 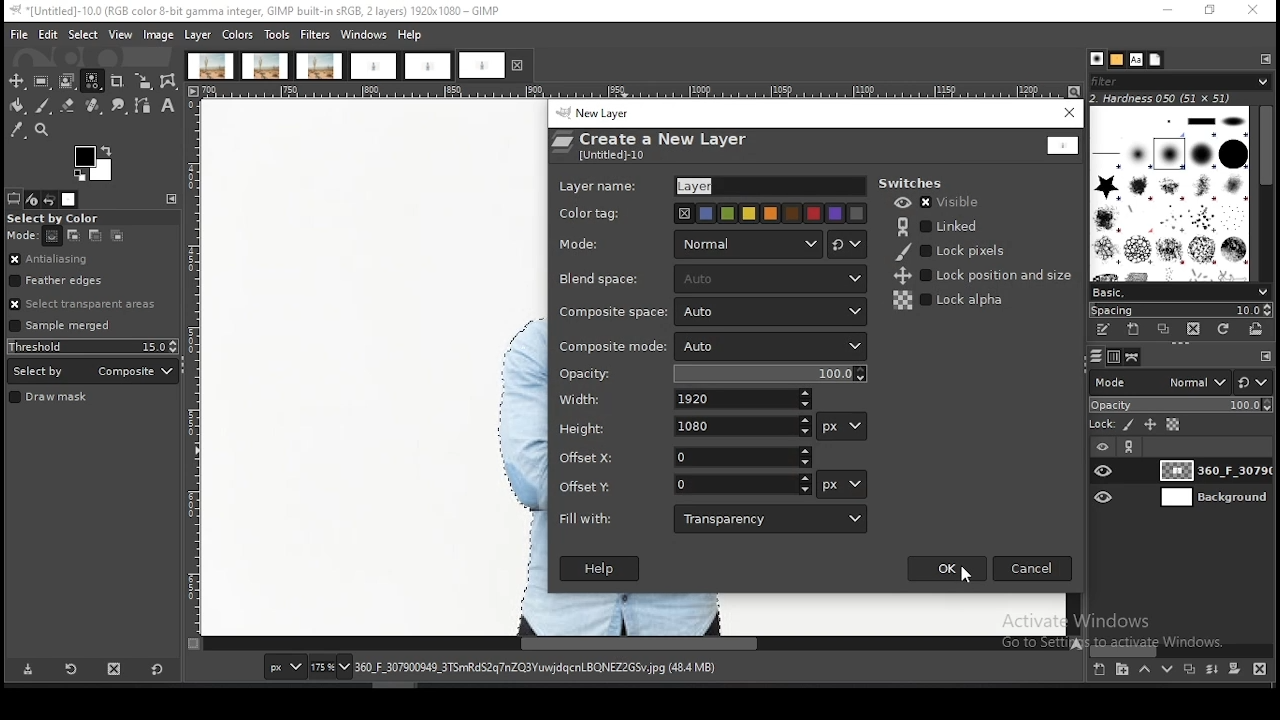 I want to click on healing tool, so click(x=94, y=106).